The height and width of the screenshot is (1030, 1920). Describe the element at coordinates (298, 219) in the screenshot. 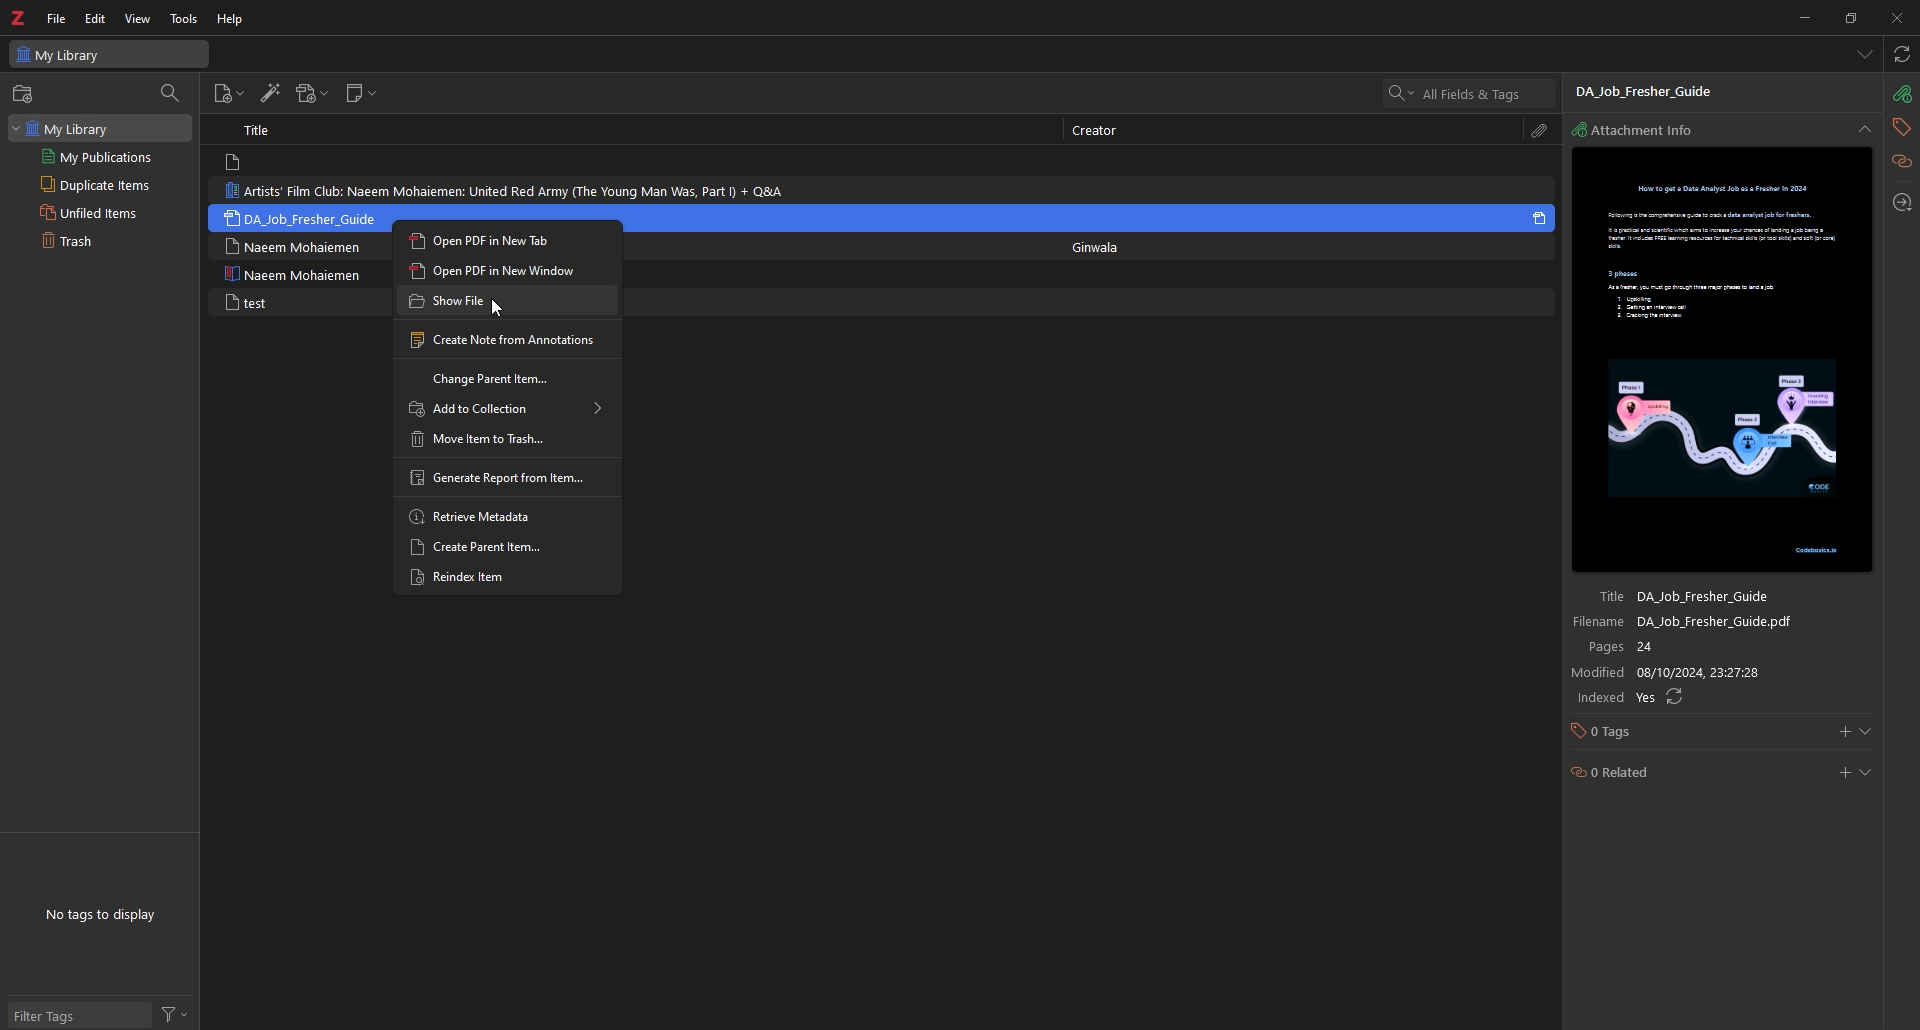

I see `note` at that location.